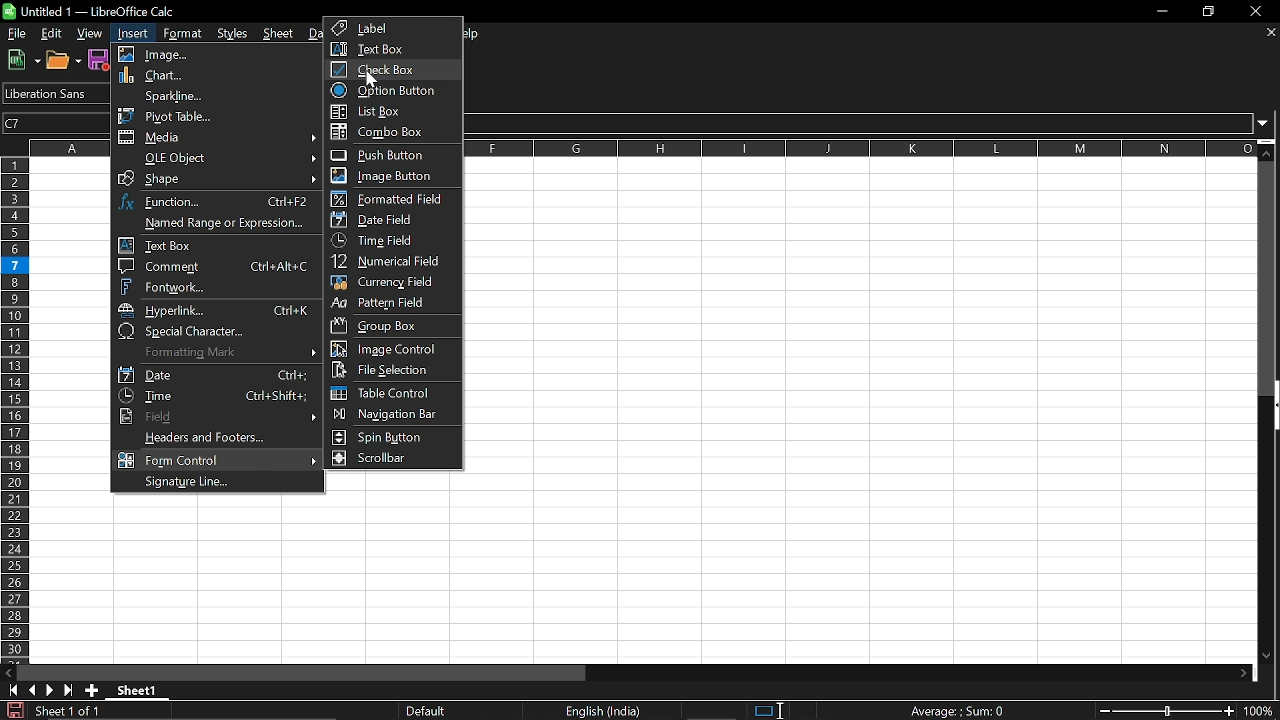 This screenshot has width=1280, height=720. I want to click on Special charcter, so click(215, 332).